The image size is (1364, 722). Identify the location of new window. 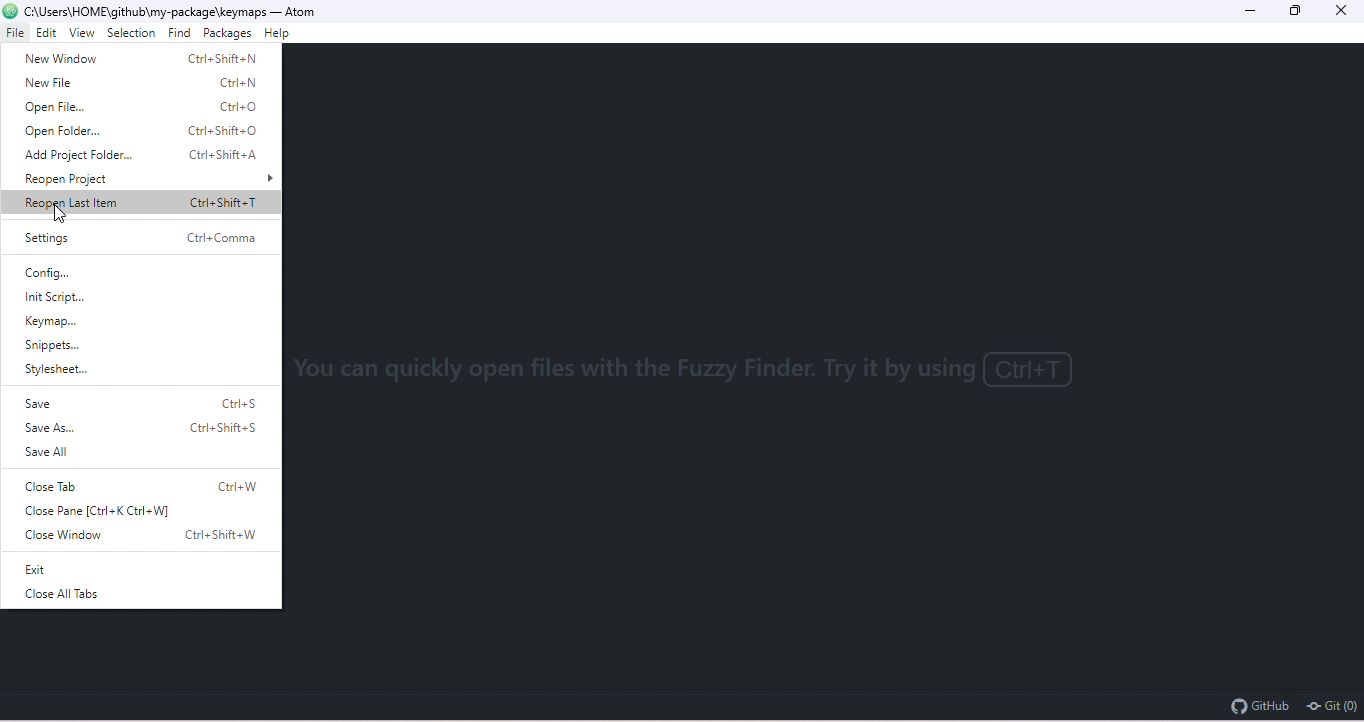
(135, 58).